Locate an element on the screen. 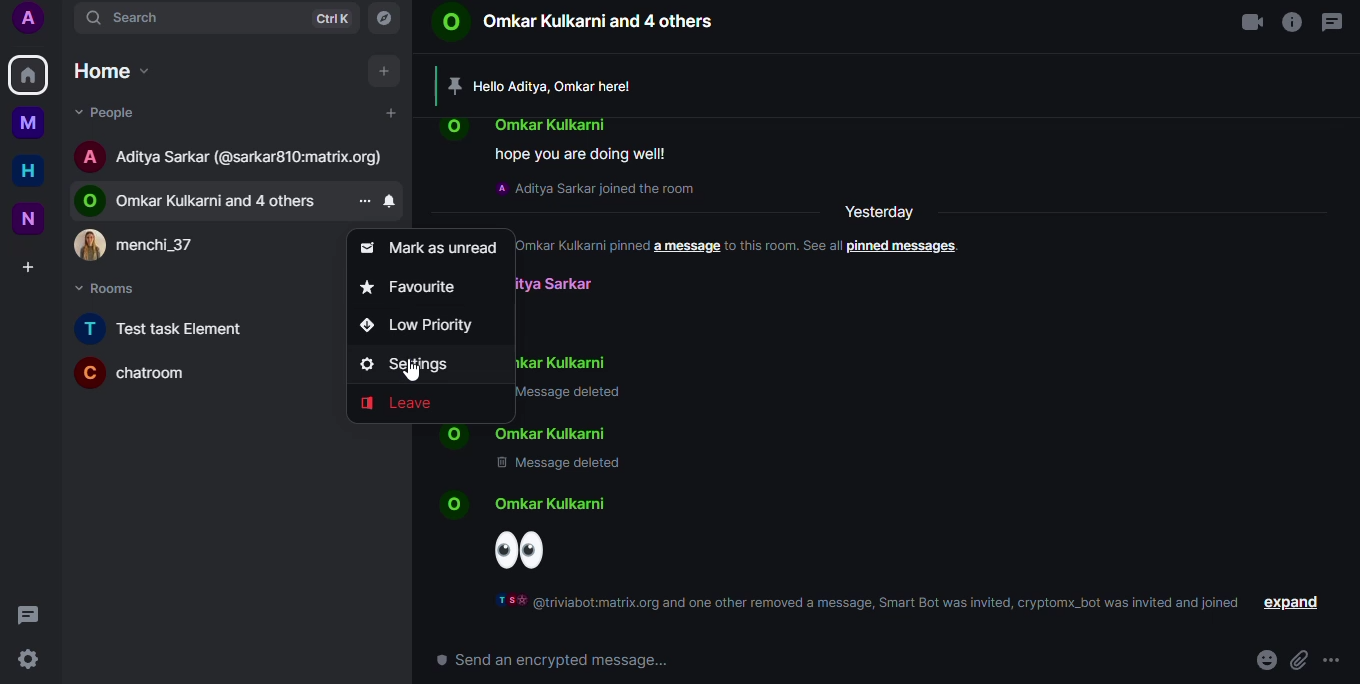  info is located at coordinates (871, 605).